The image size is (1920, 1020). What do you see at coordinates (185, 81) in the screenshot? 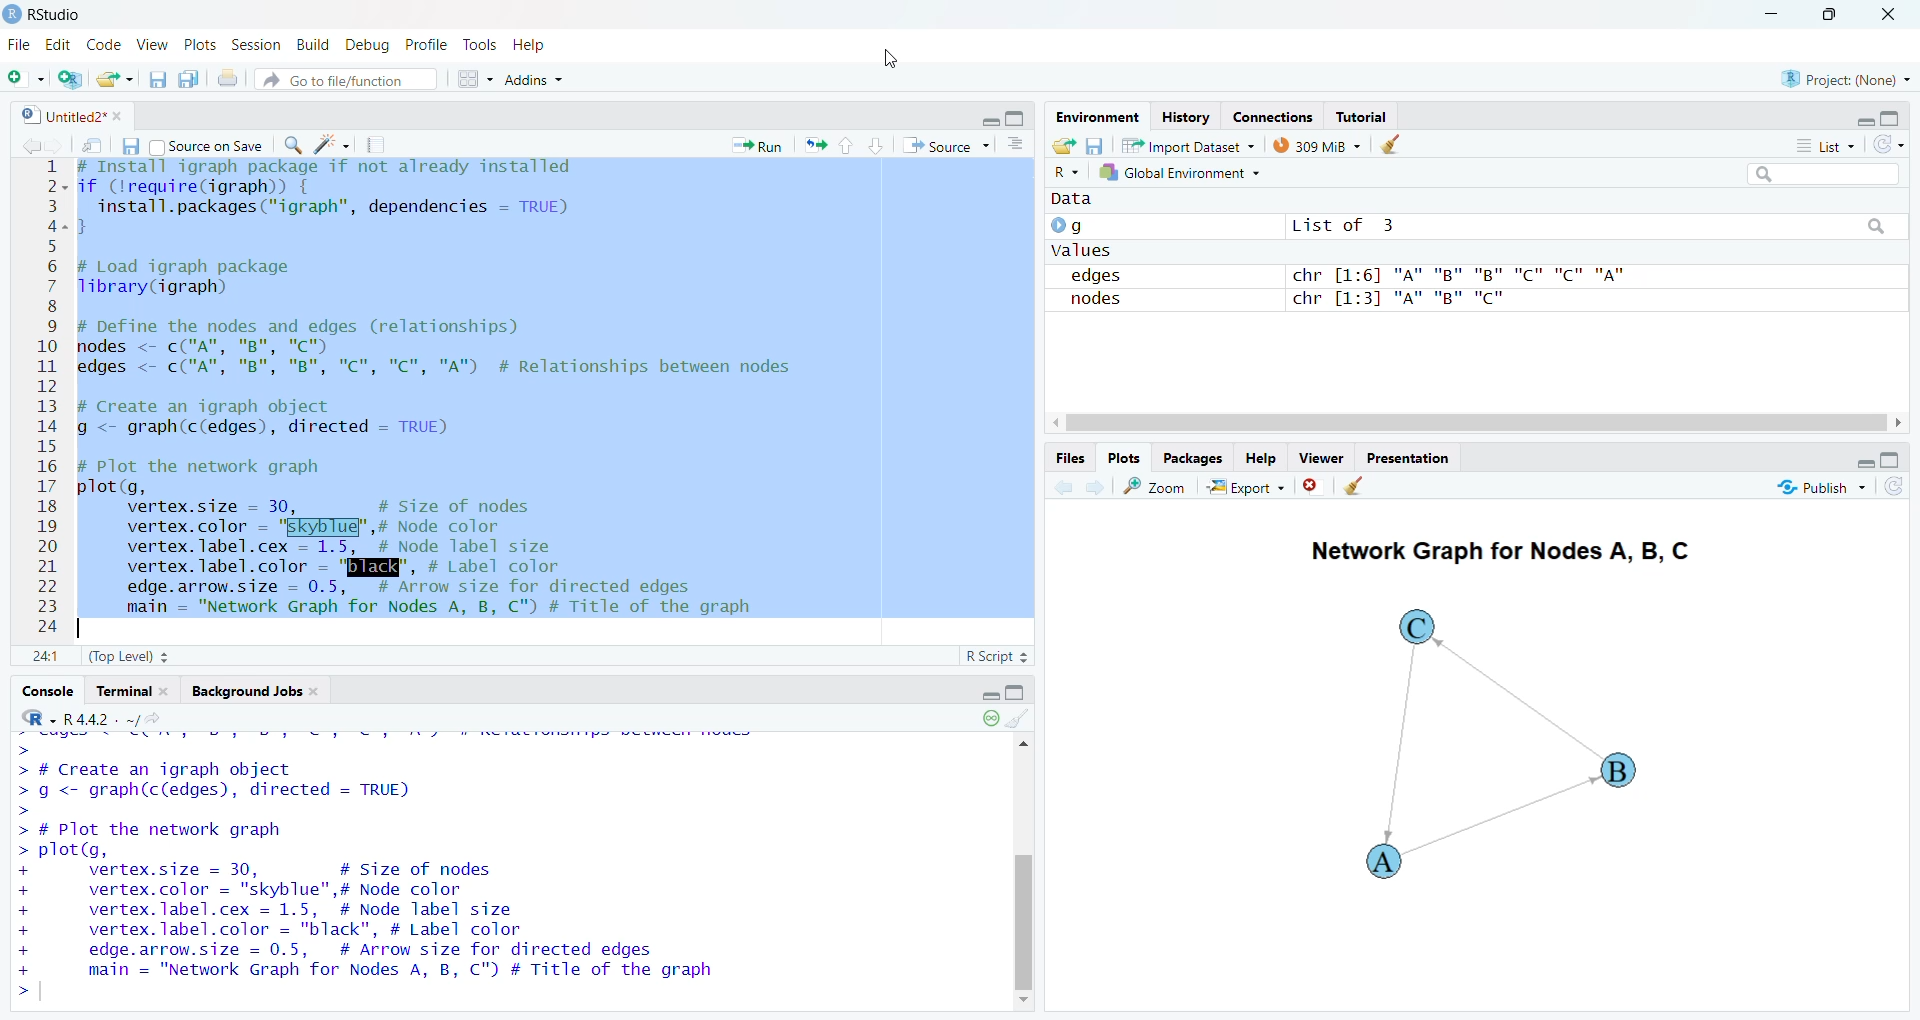
I see `copy` at bounding box center [185, 81].